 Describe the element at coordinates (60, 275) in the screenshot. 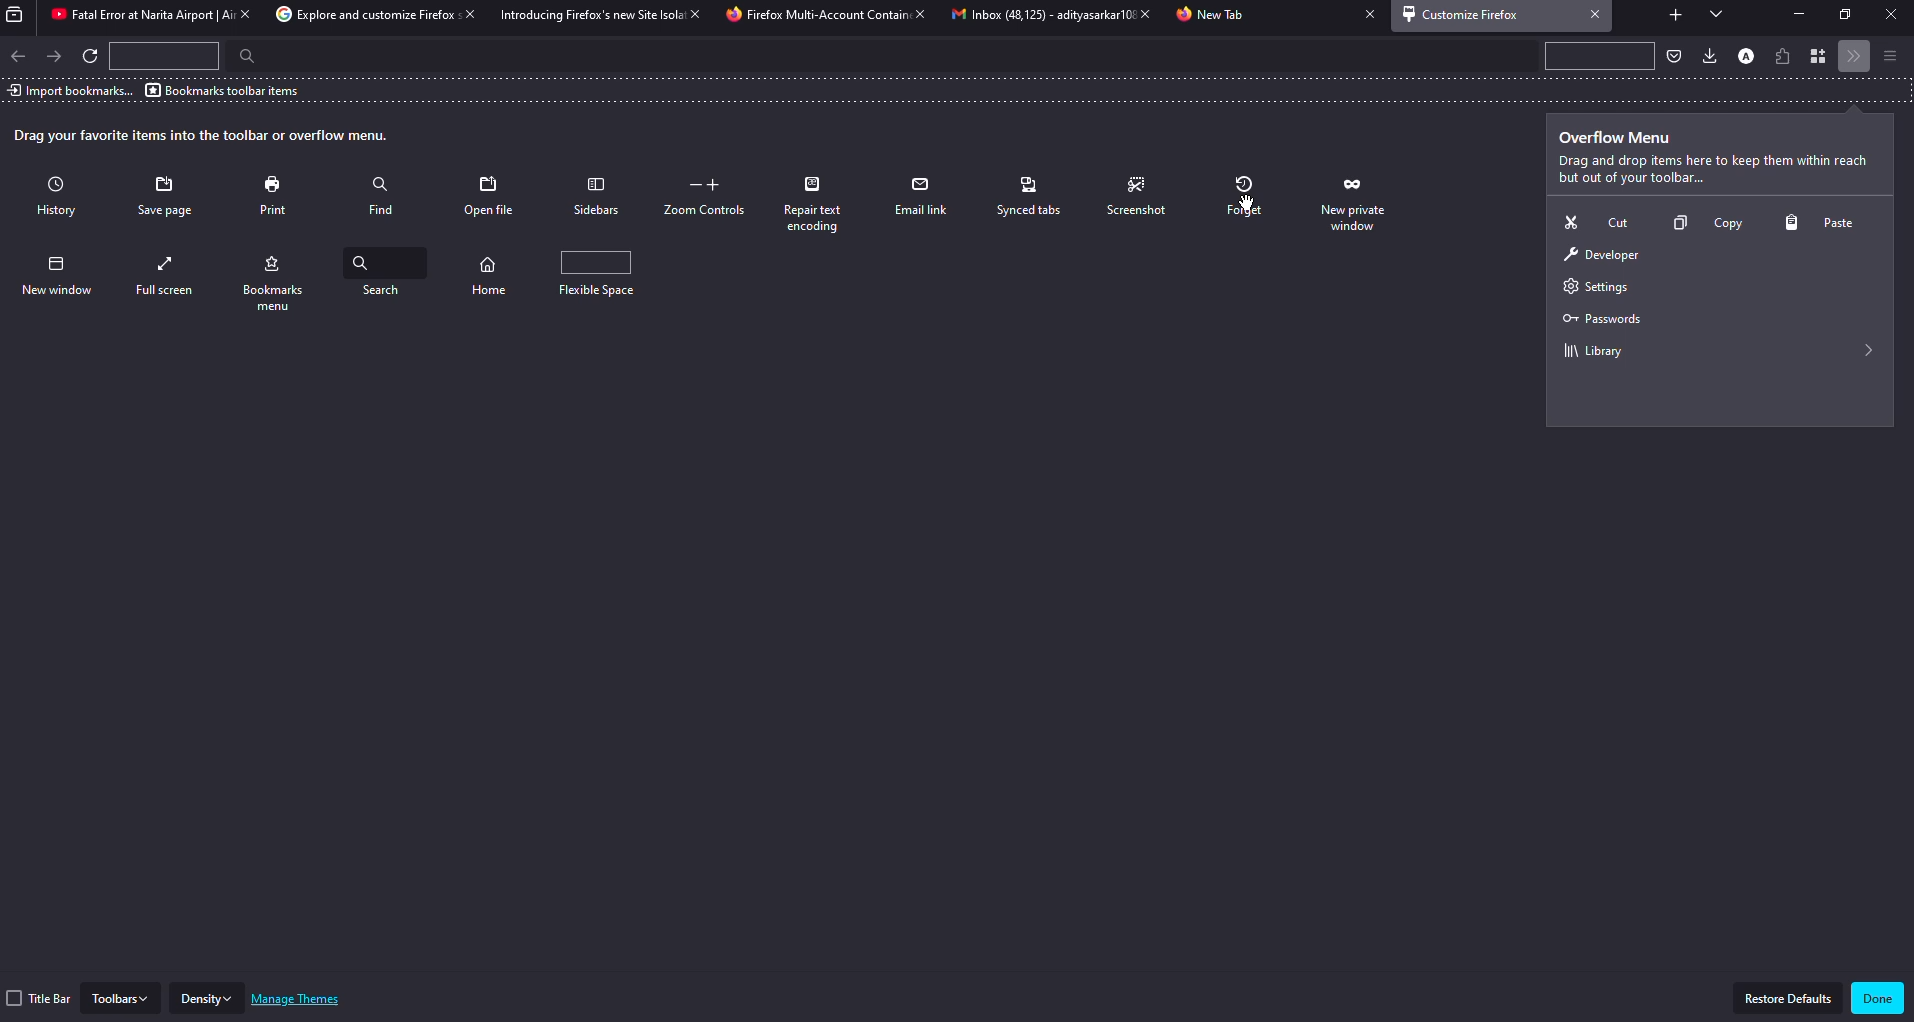

I see `new window` at that location.